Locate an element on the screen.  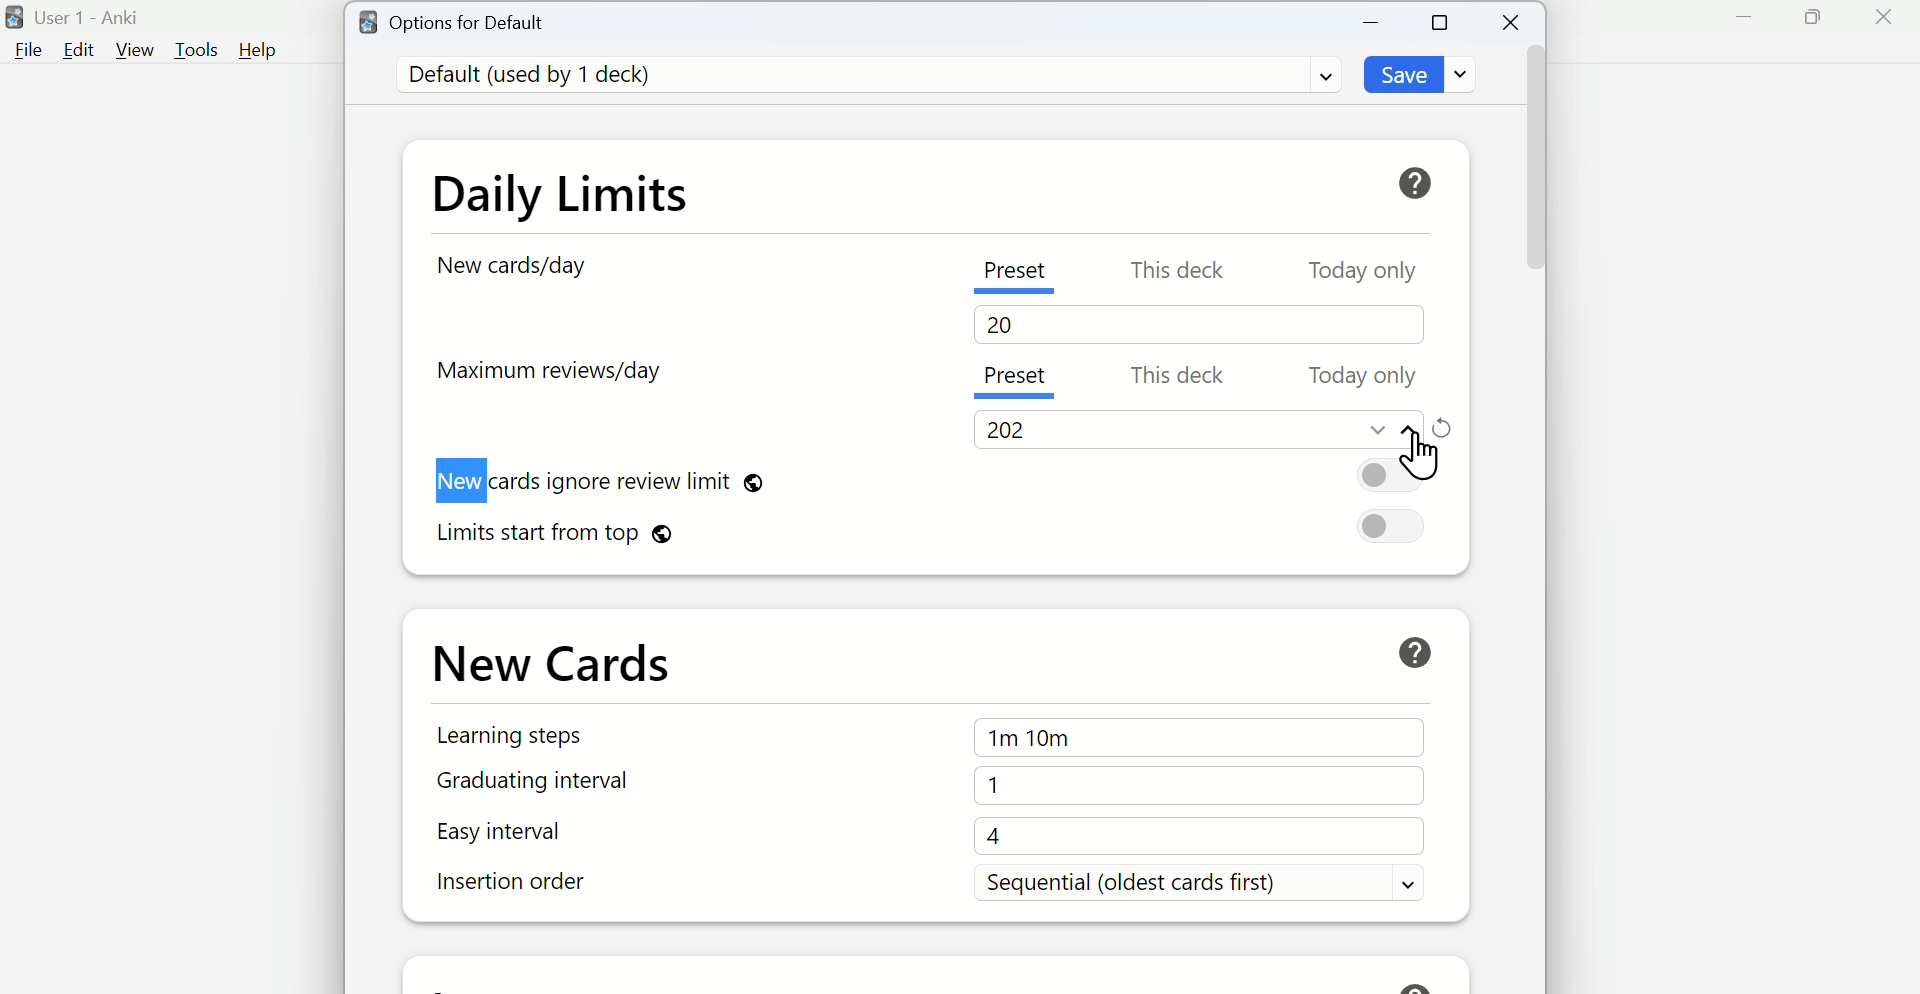
Options for Default is located at coordinates (453, 20).